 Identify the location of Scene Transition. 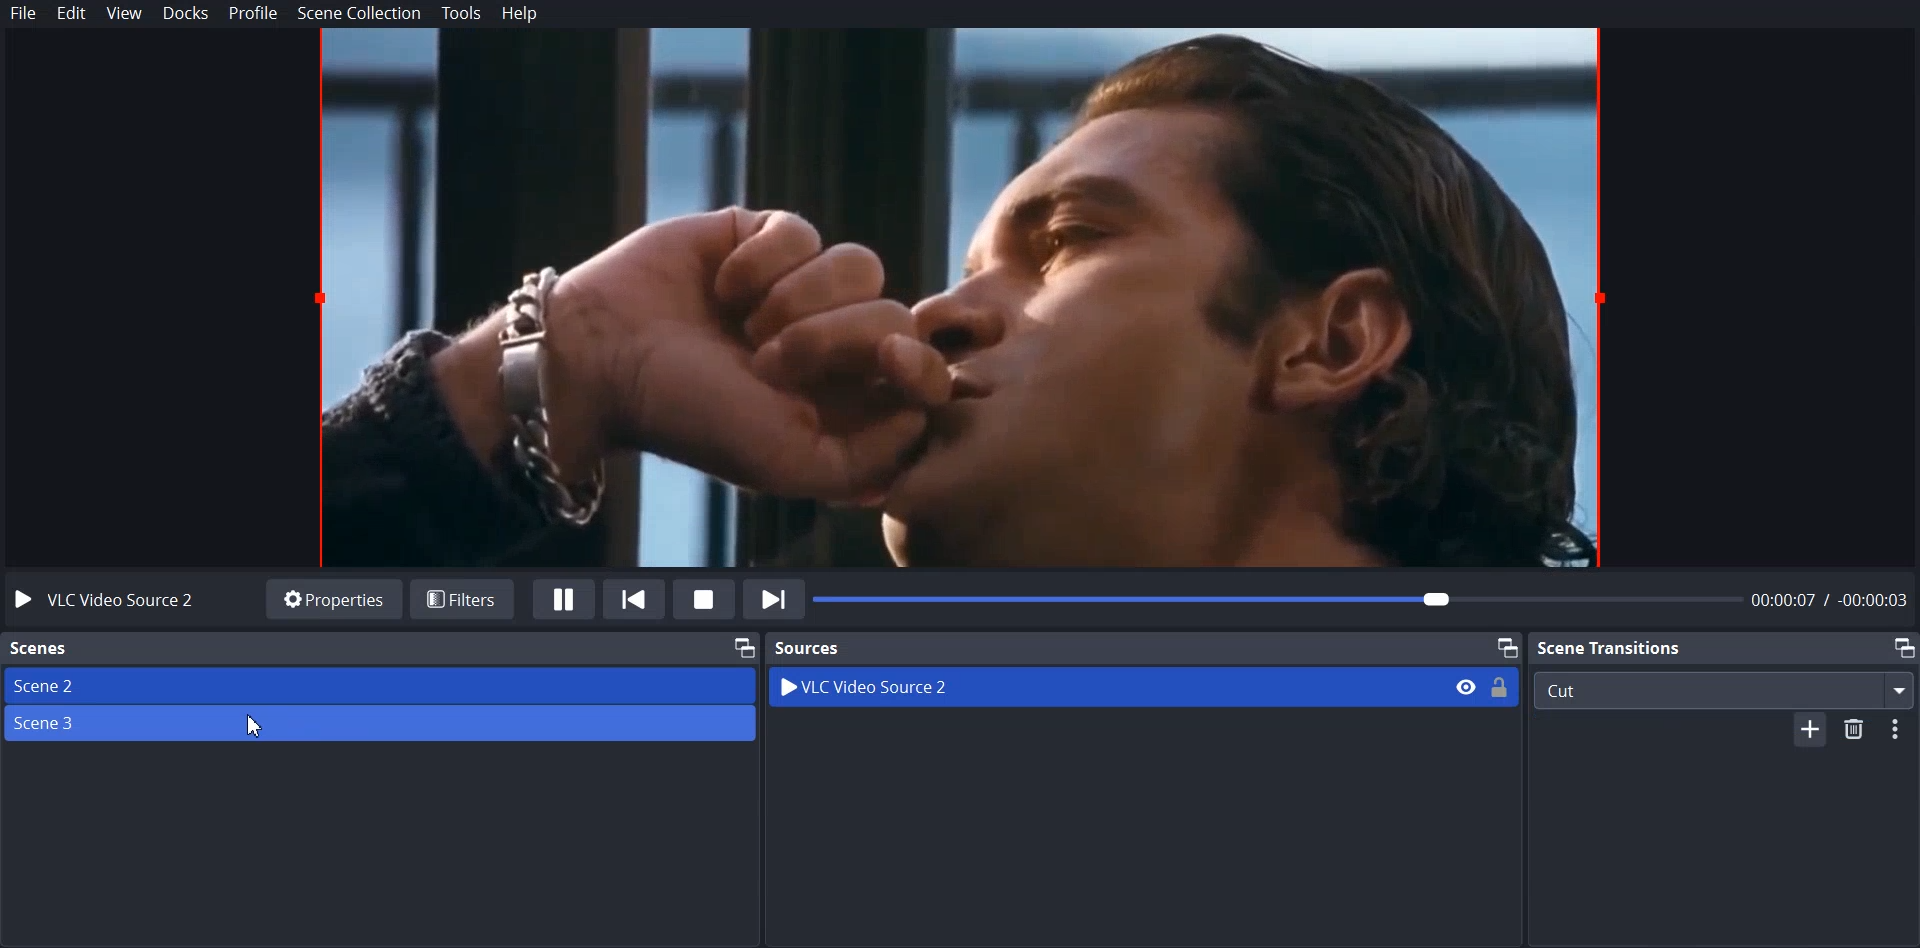
(1611, 646).